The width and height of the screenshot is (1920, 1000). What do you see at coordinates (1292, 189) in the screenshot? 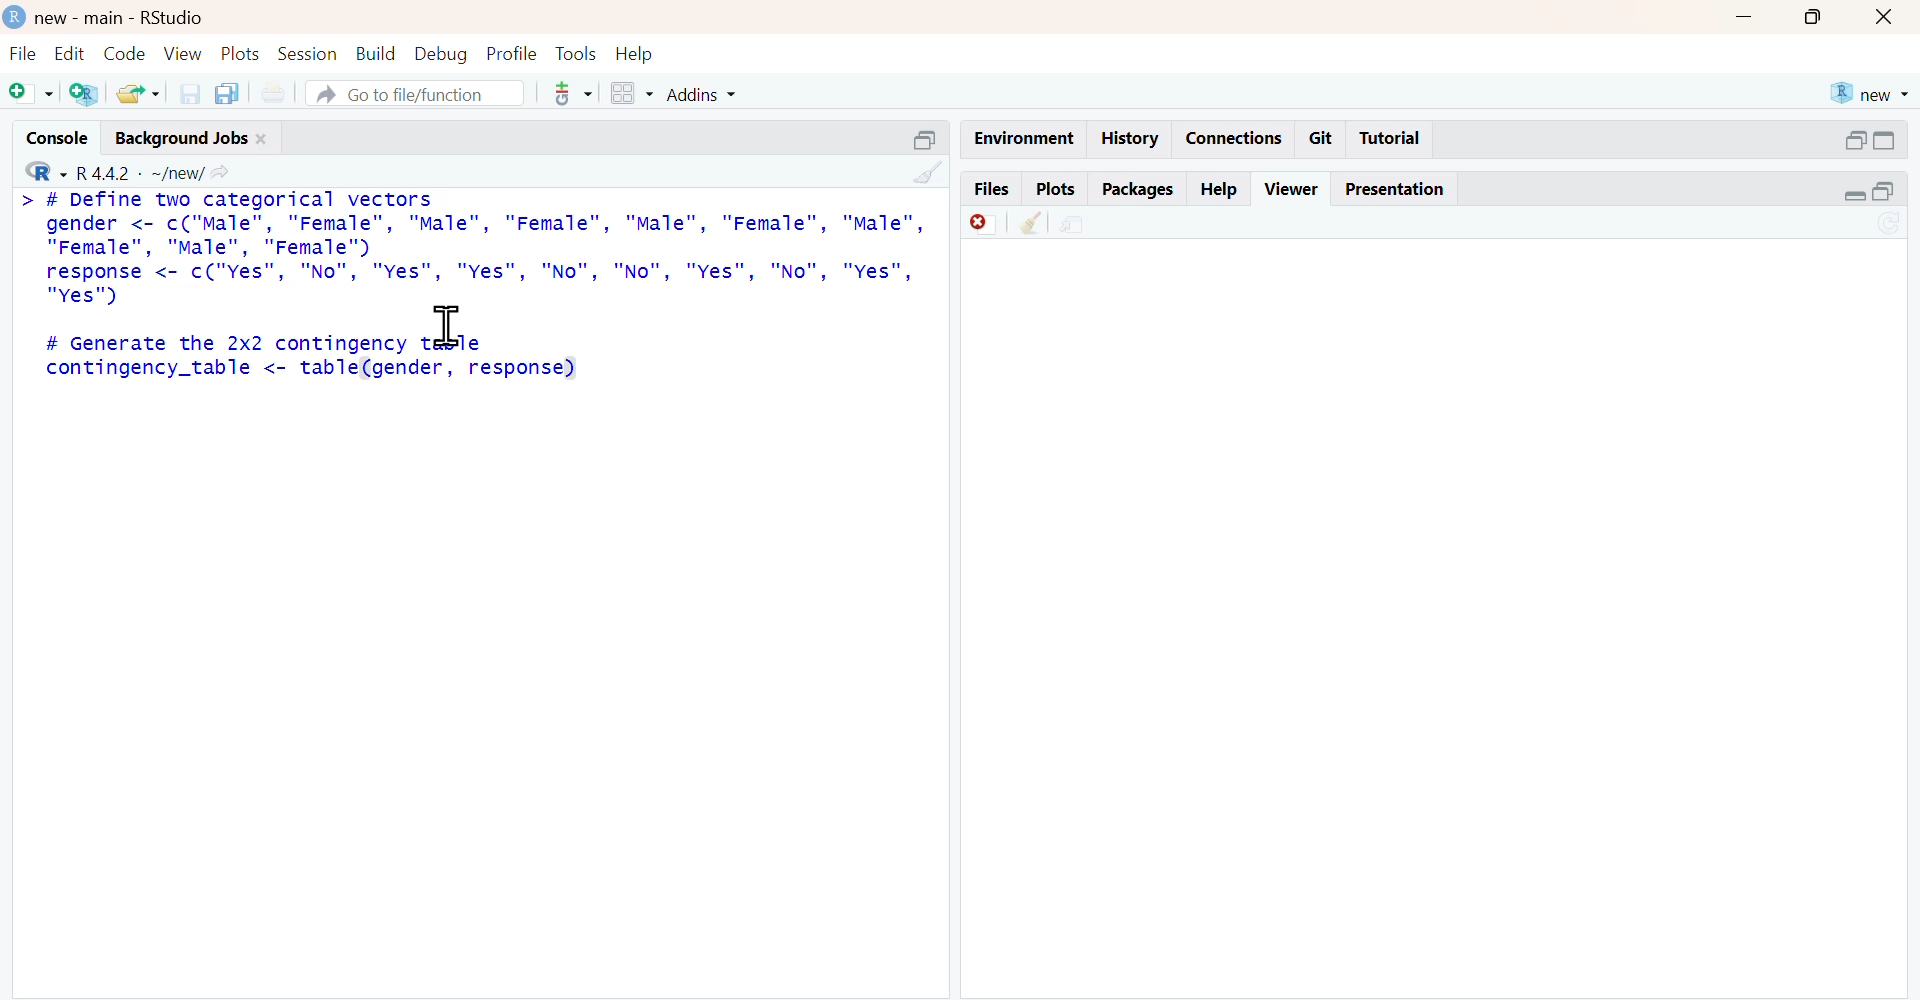
I see `viewer` at bounding box center [1292, 189].